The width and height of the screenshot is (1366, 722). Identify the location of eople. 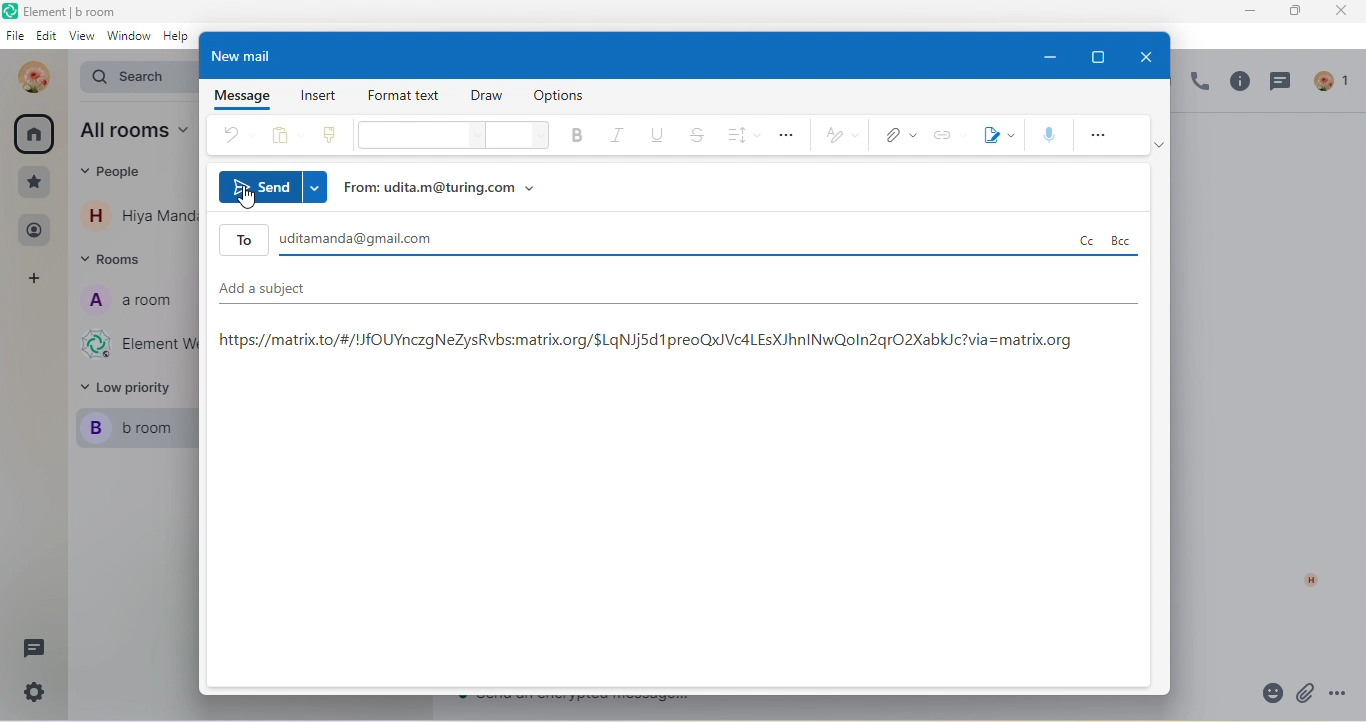
(114, 172).